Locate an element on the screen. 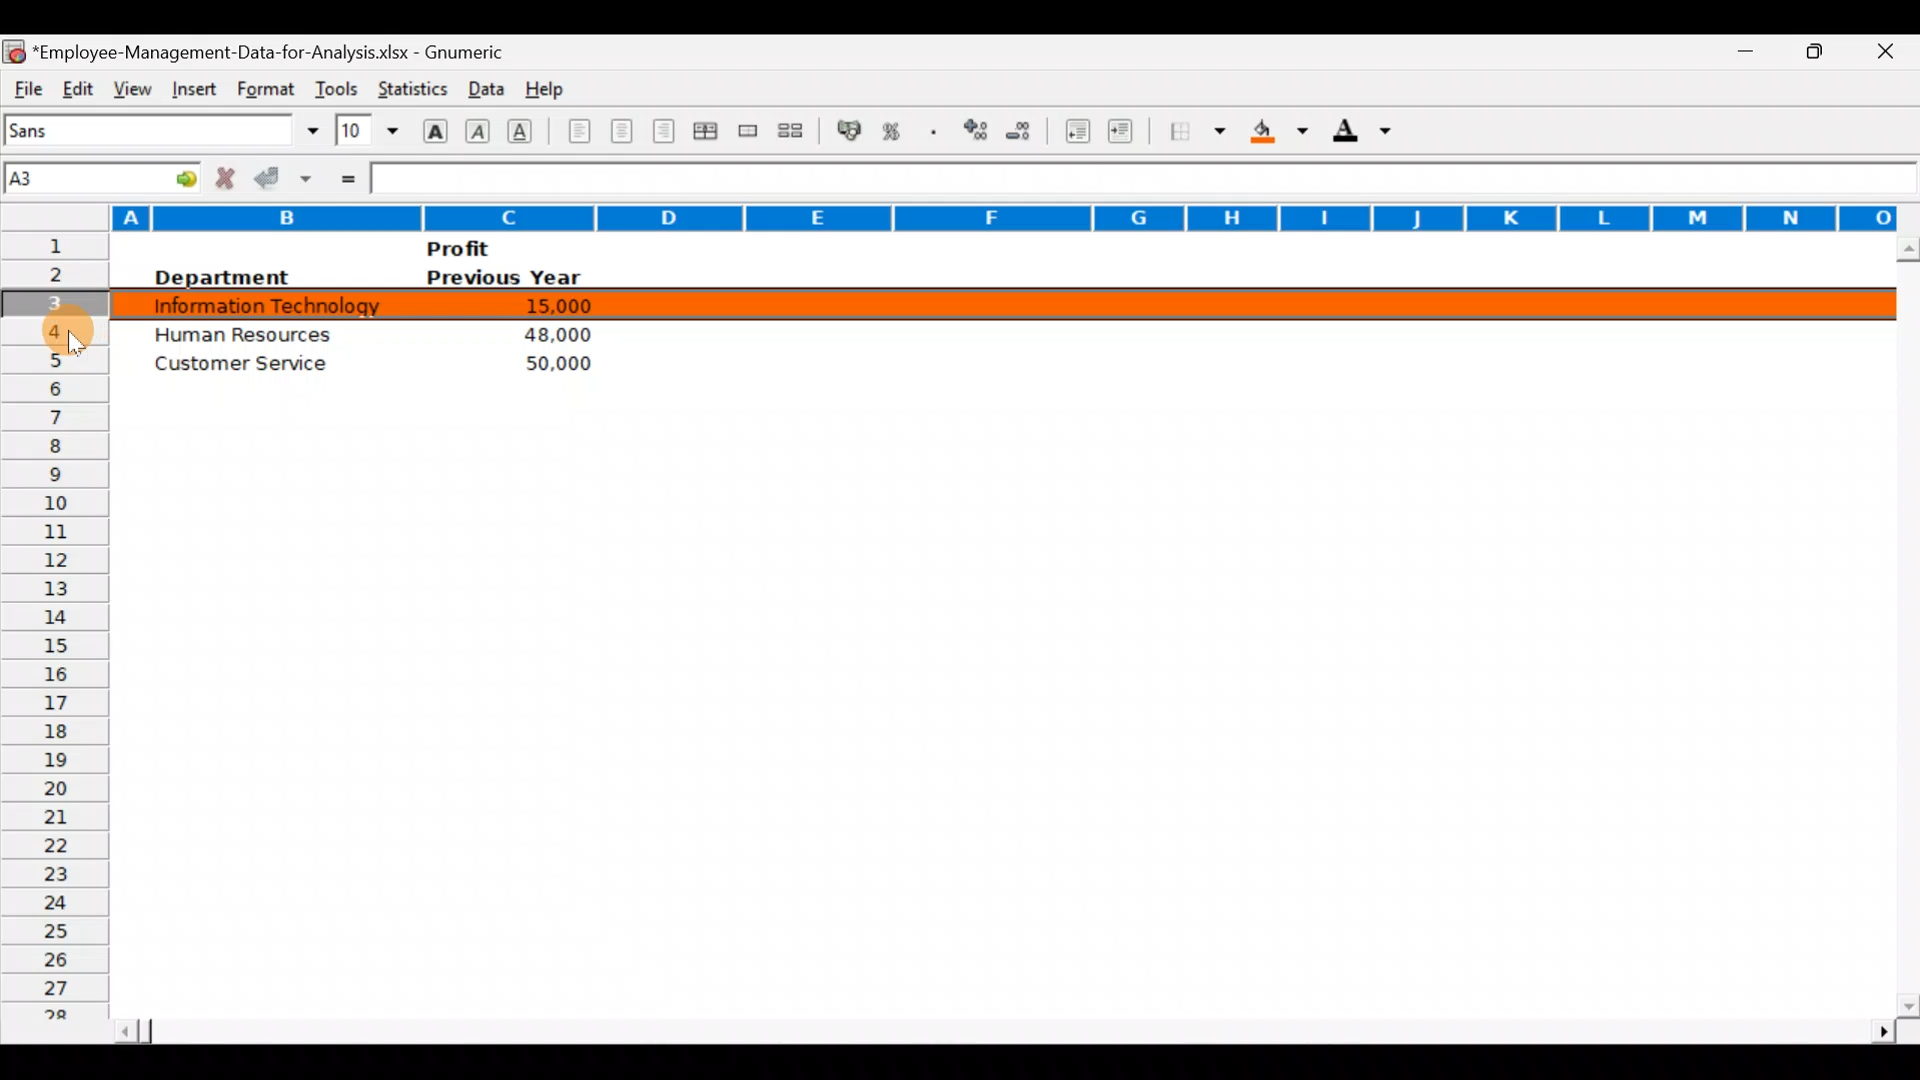 This screenshot has width=1920, height=1080. File is located at coordinates (26, 86).